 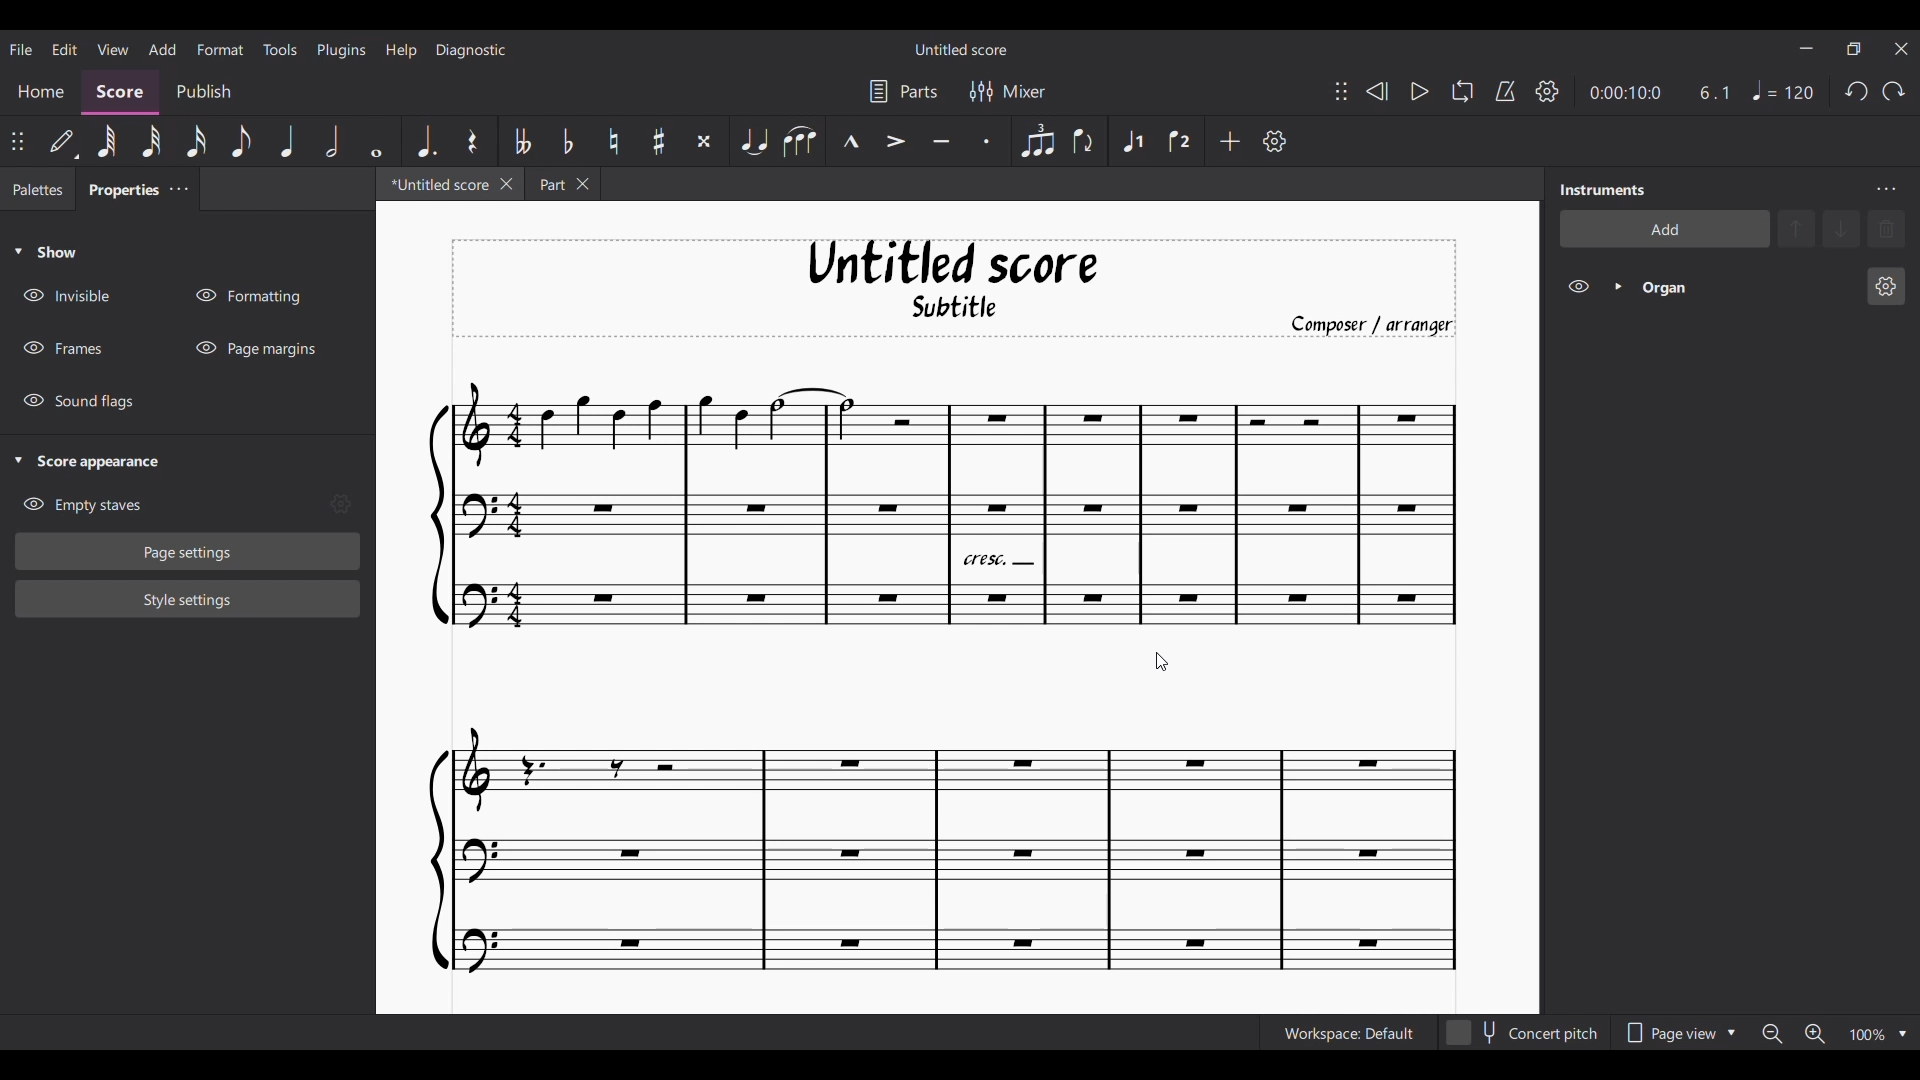 I want to click on Zoom options, so click(x=1902, y=1035).